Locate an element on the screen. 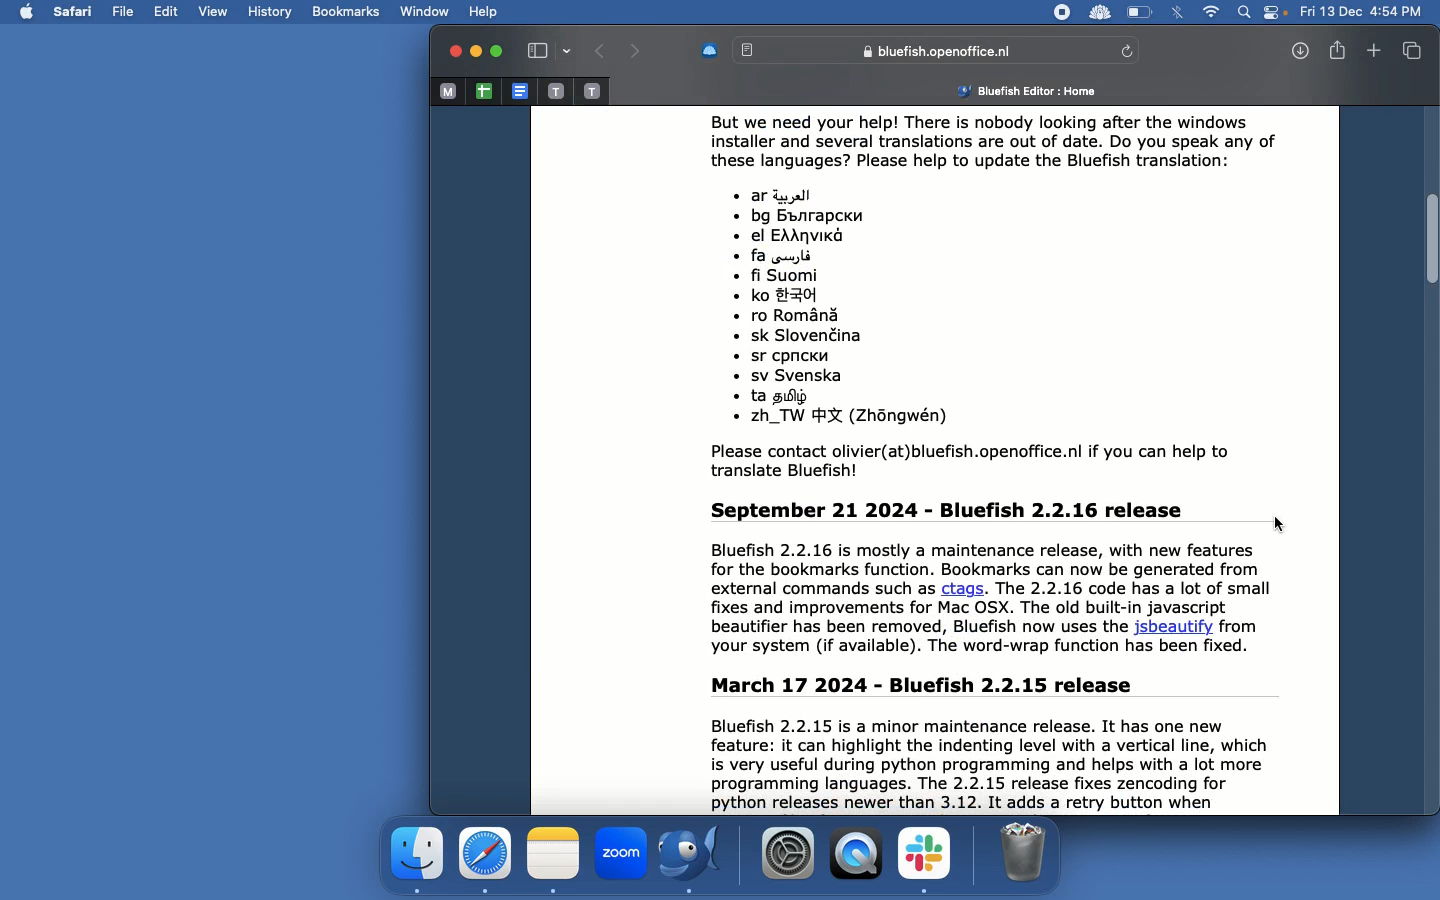 The image size is (1440, 900). Bluefish is located at coordinates (699, 854).